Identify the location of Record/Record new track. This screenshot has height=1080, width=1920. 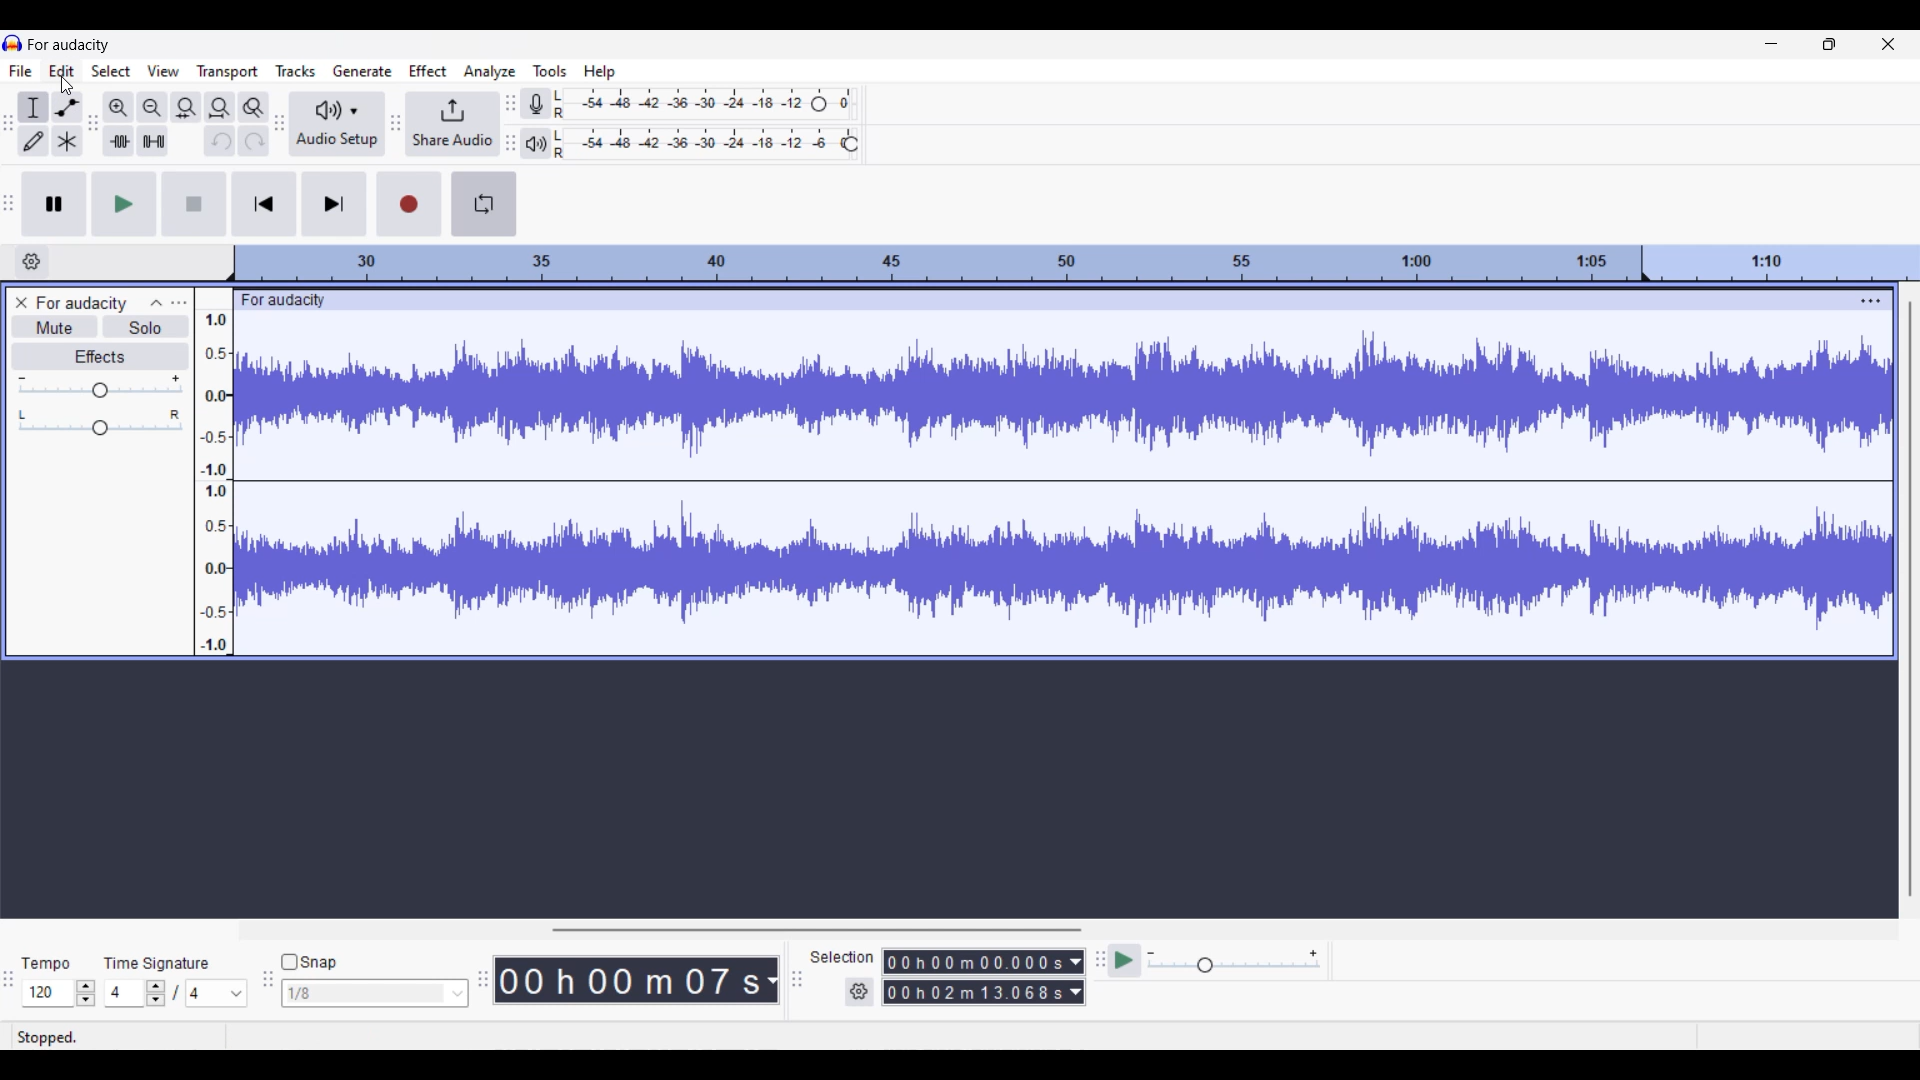
(409, 204).